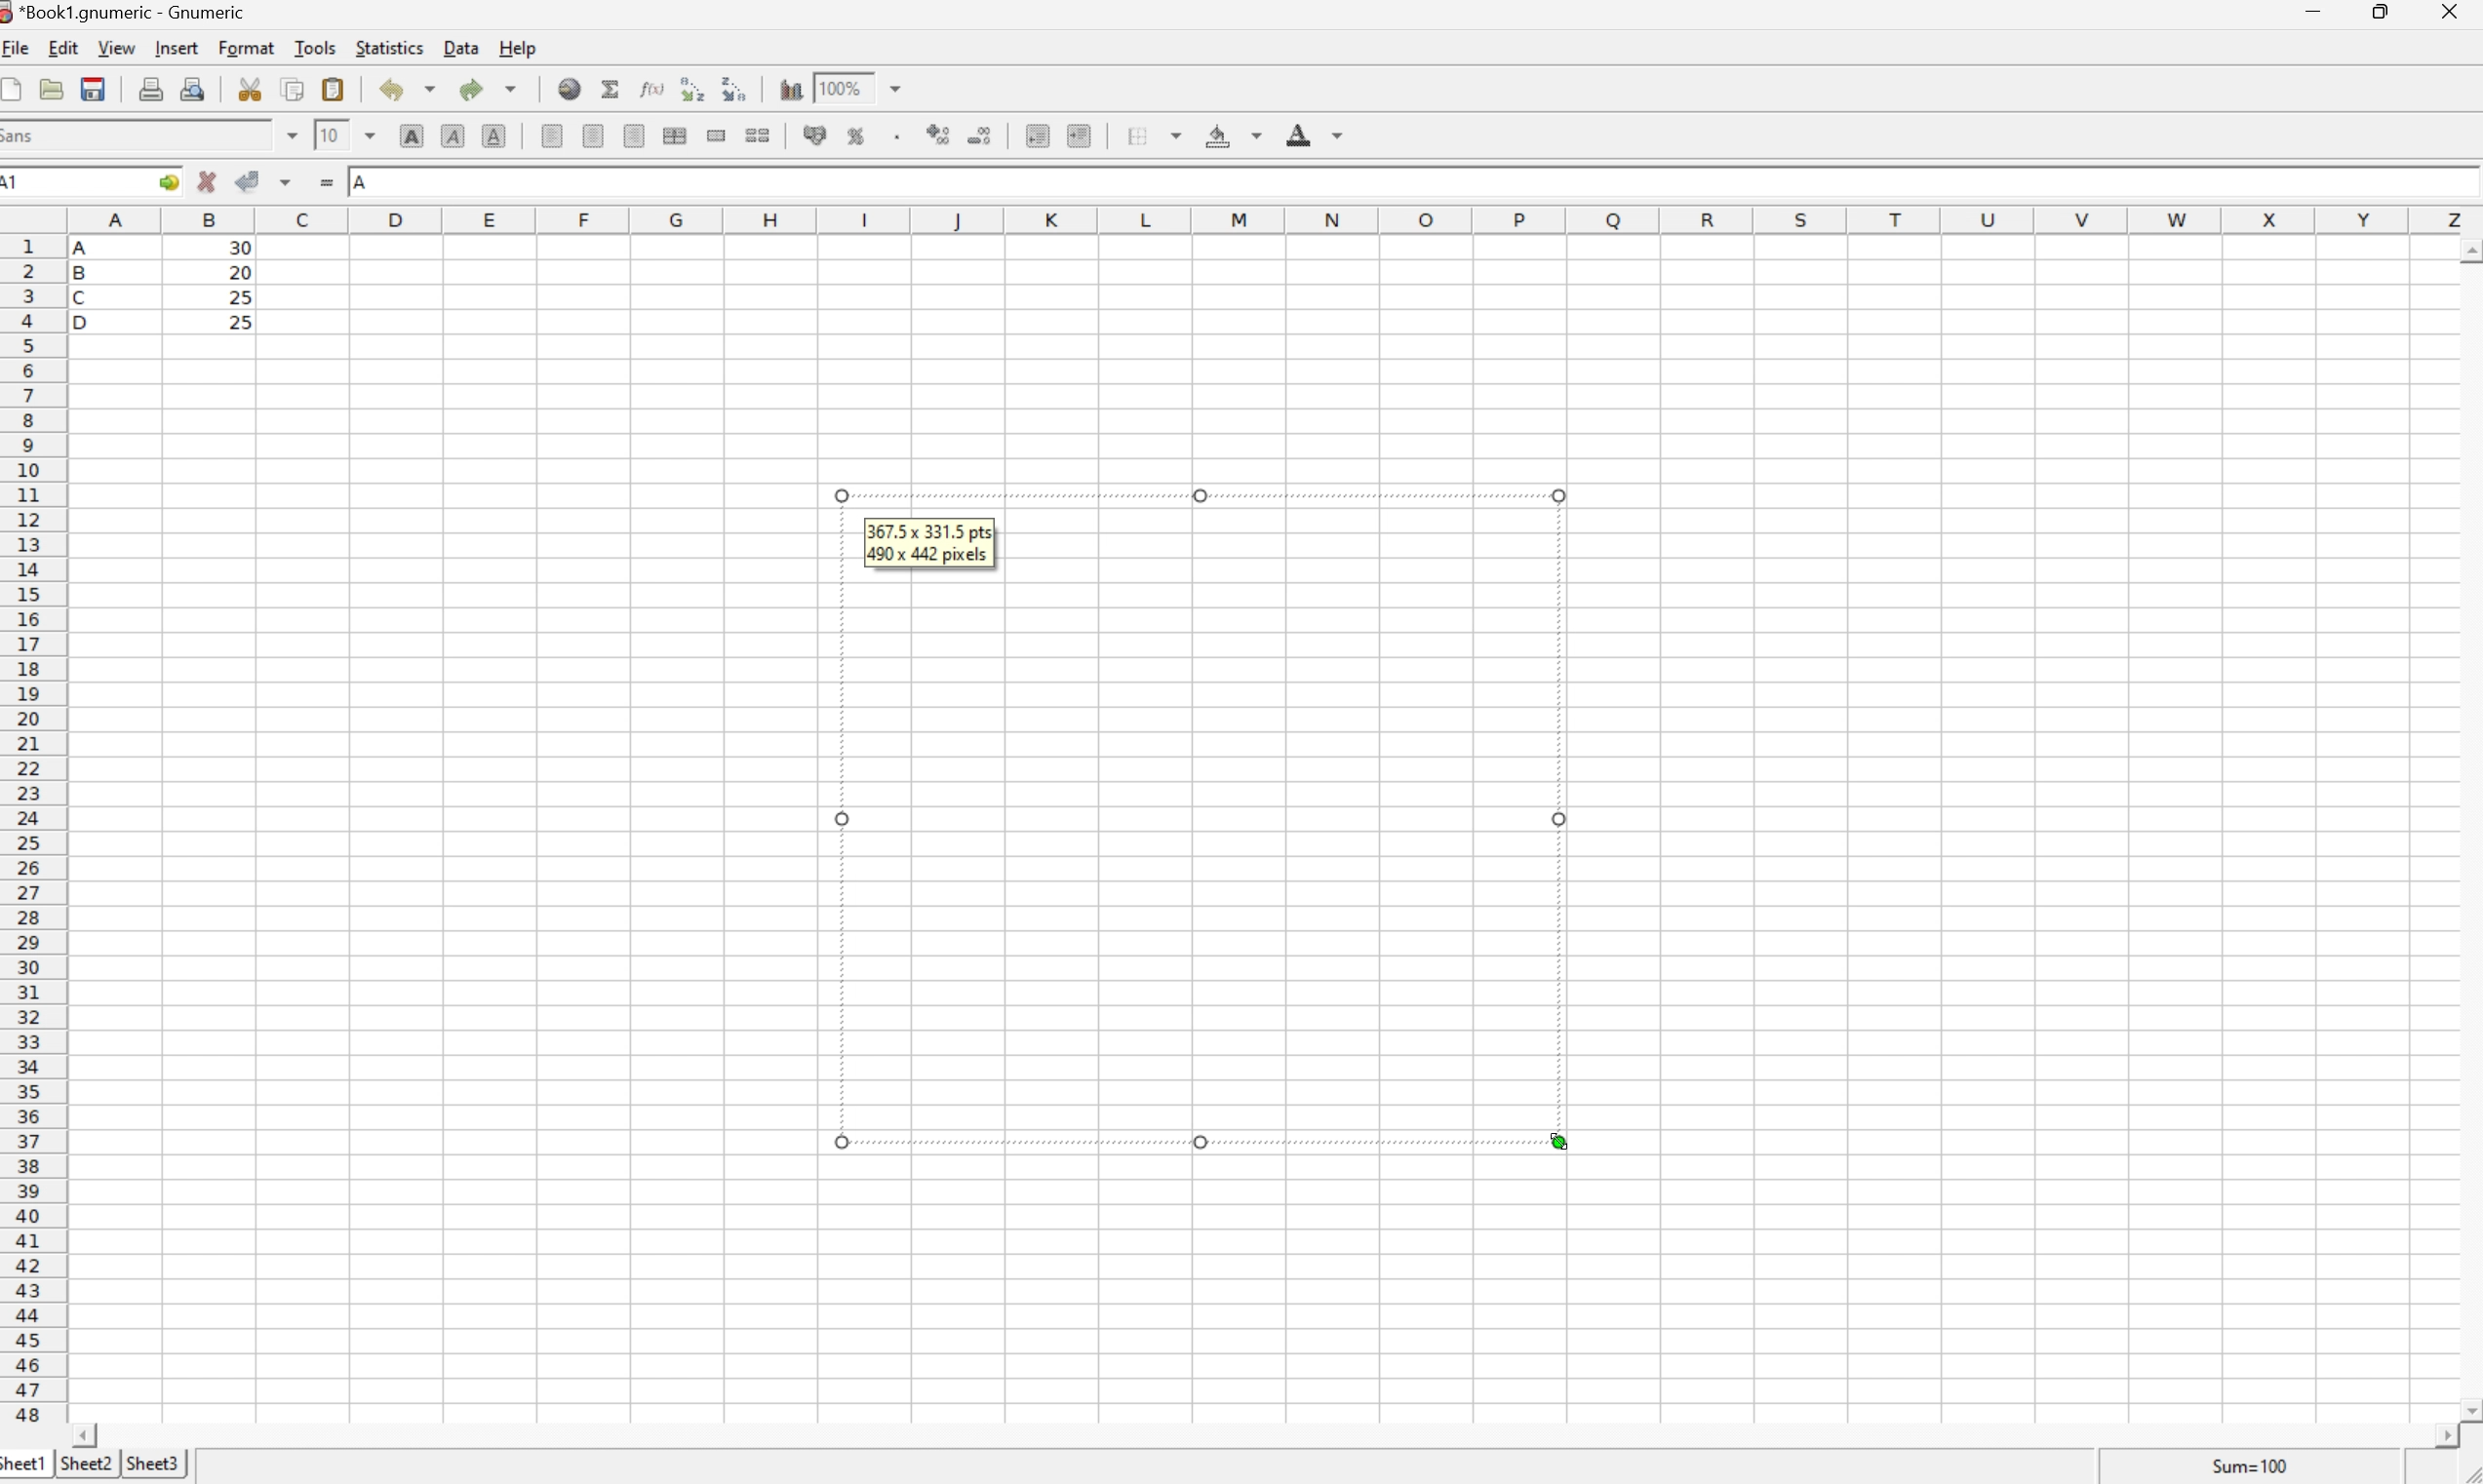 This screenshot has width=2483, height=1484. I want to click on , so click(1564, 823).